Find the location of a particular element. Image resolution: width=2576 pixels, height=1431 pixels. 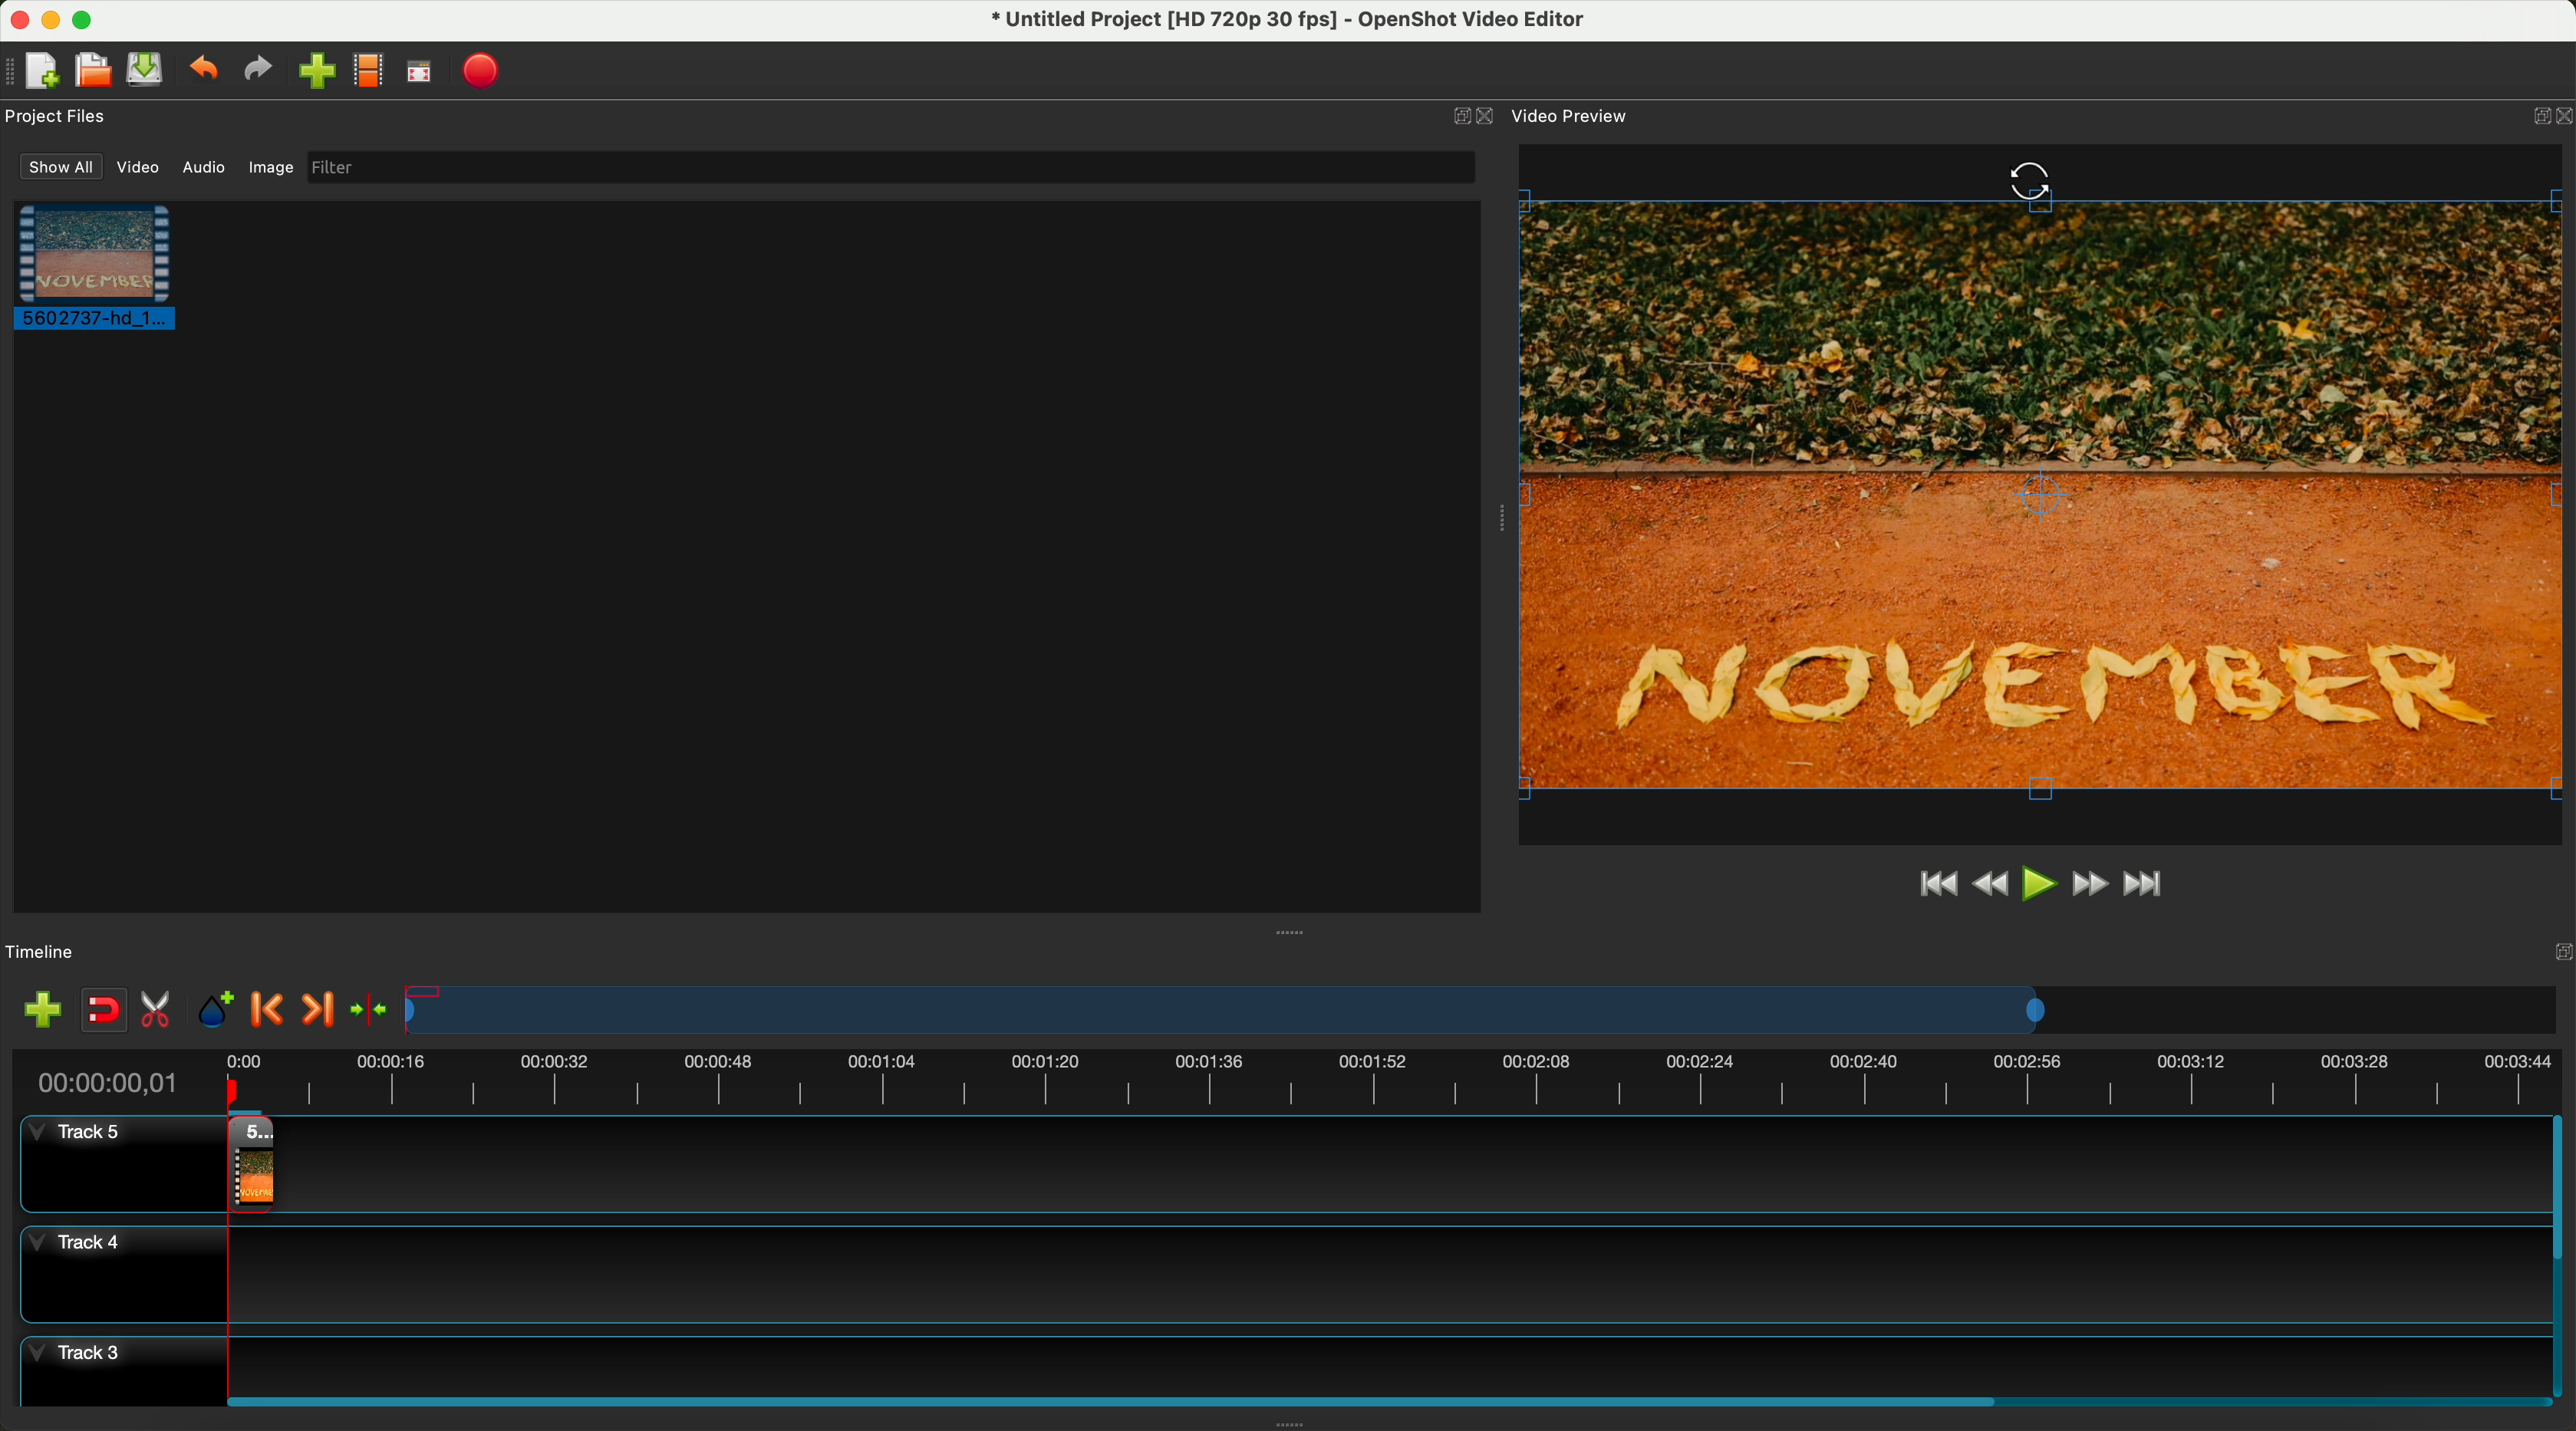

project files is located at coordinates (58, 114).